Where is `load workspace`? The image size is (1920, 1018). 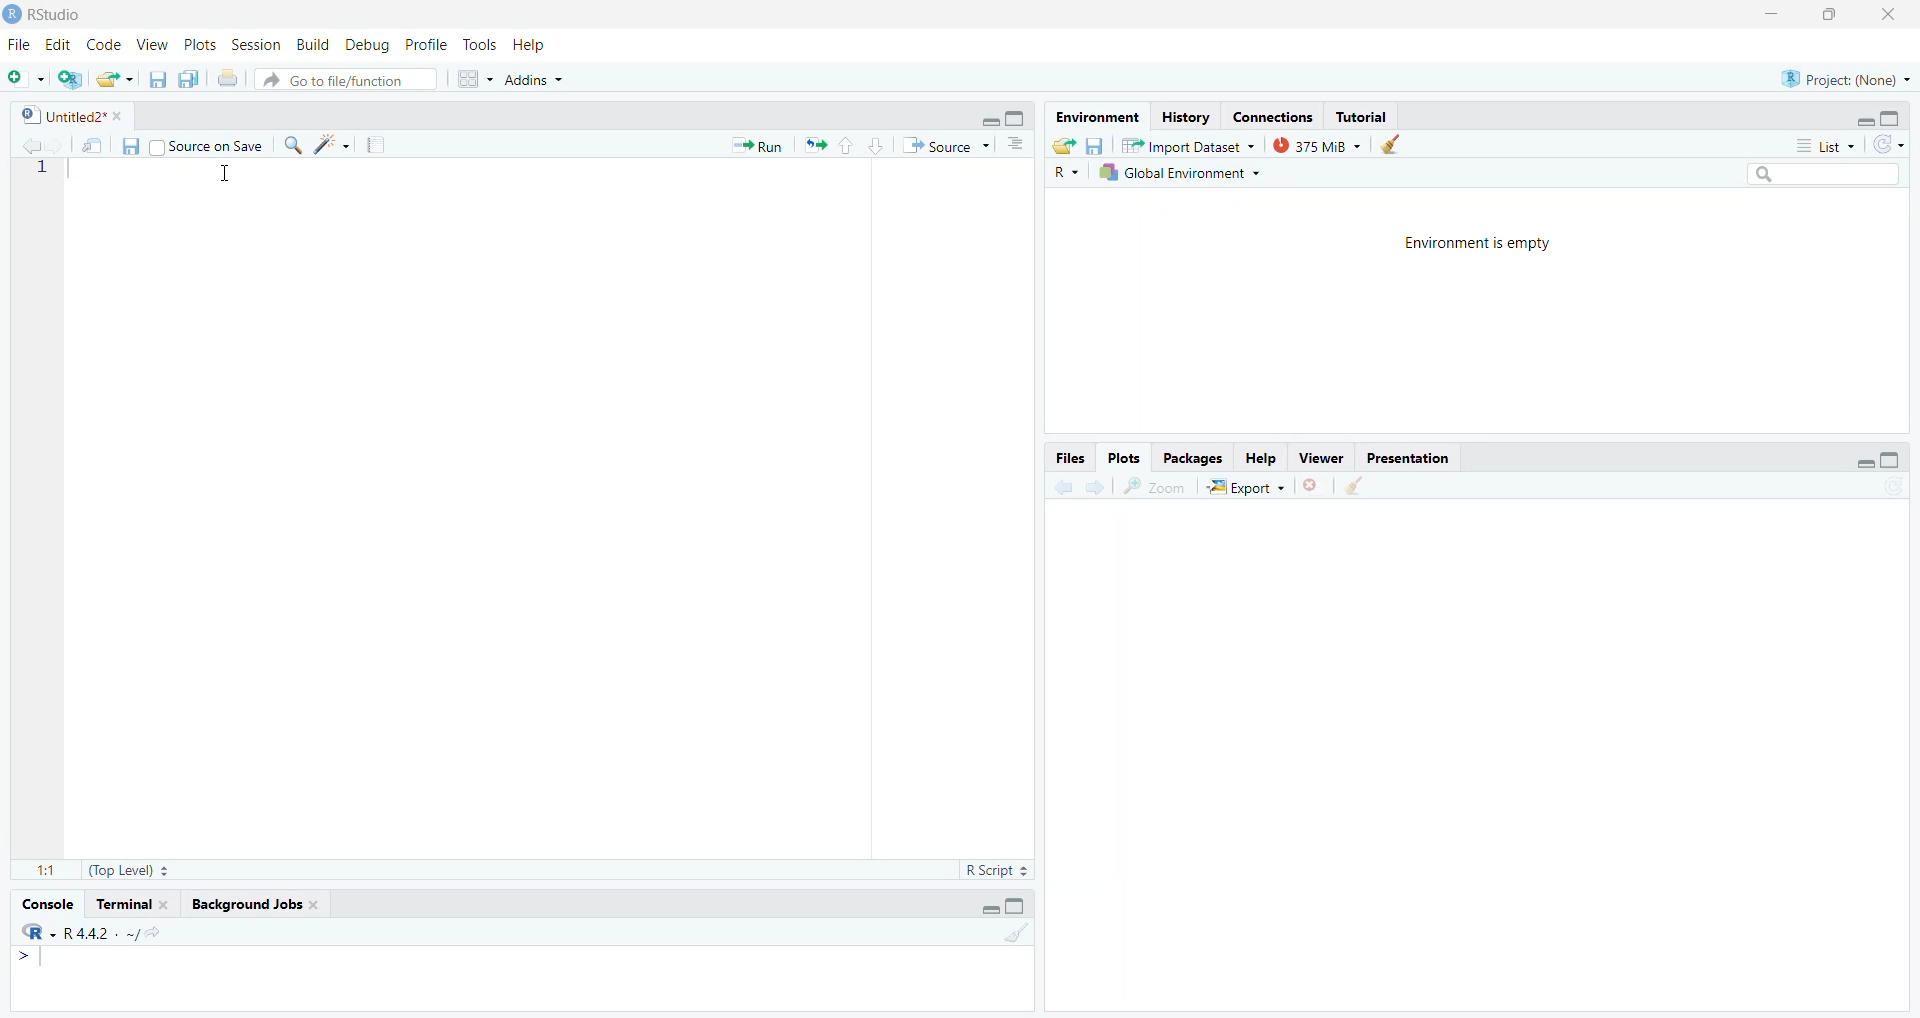
load workspace is located at coordinates (1064, 145).